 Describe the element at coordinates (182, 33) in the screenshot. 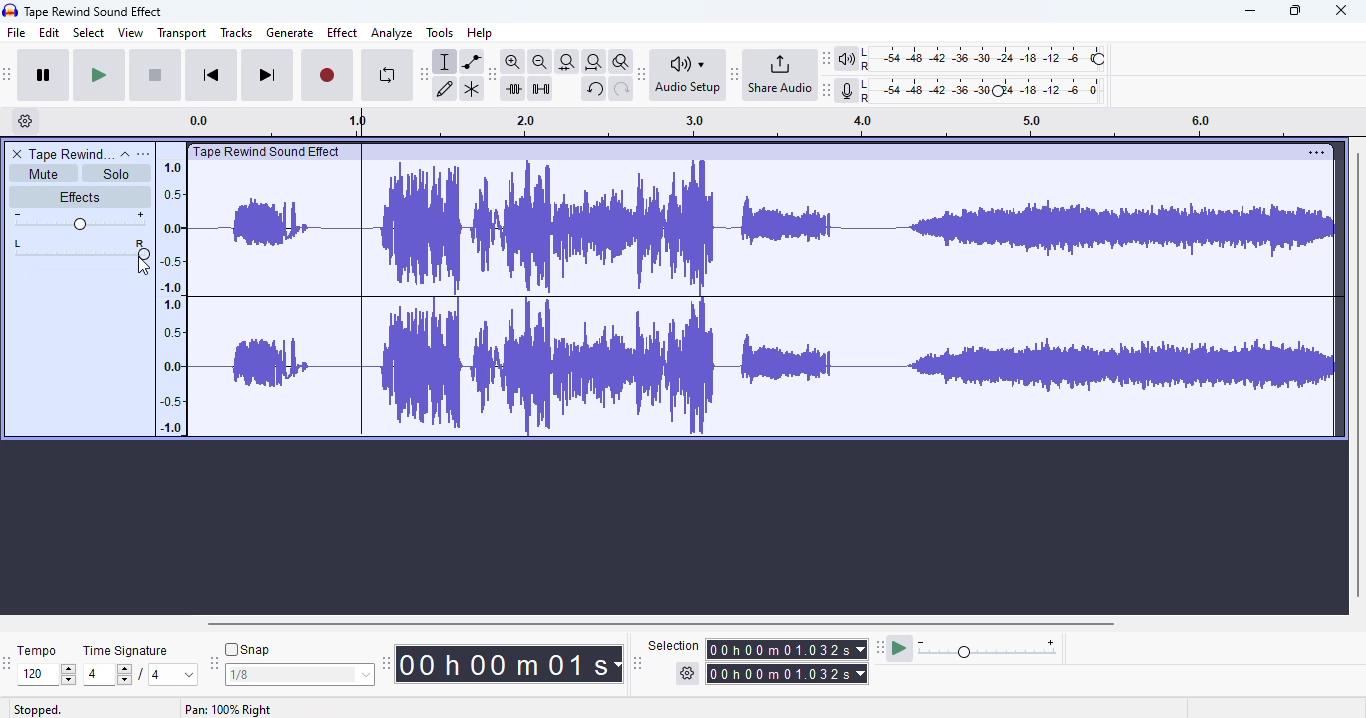

I see `transport` at that location.